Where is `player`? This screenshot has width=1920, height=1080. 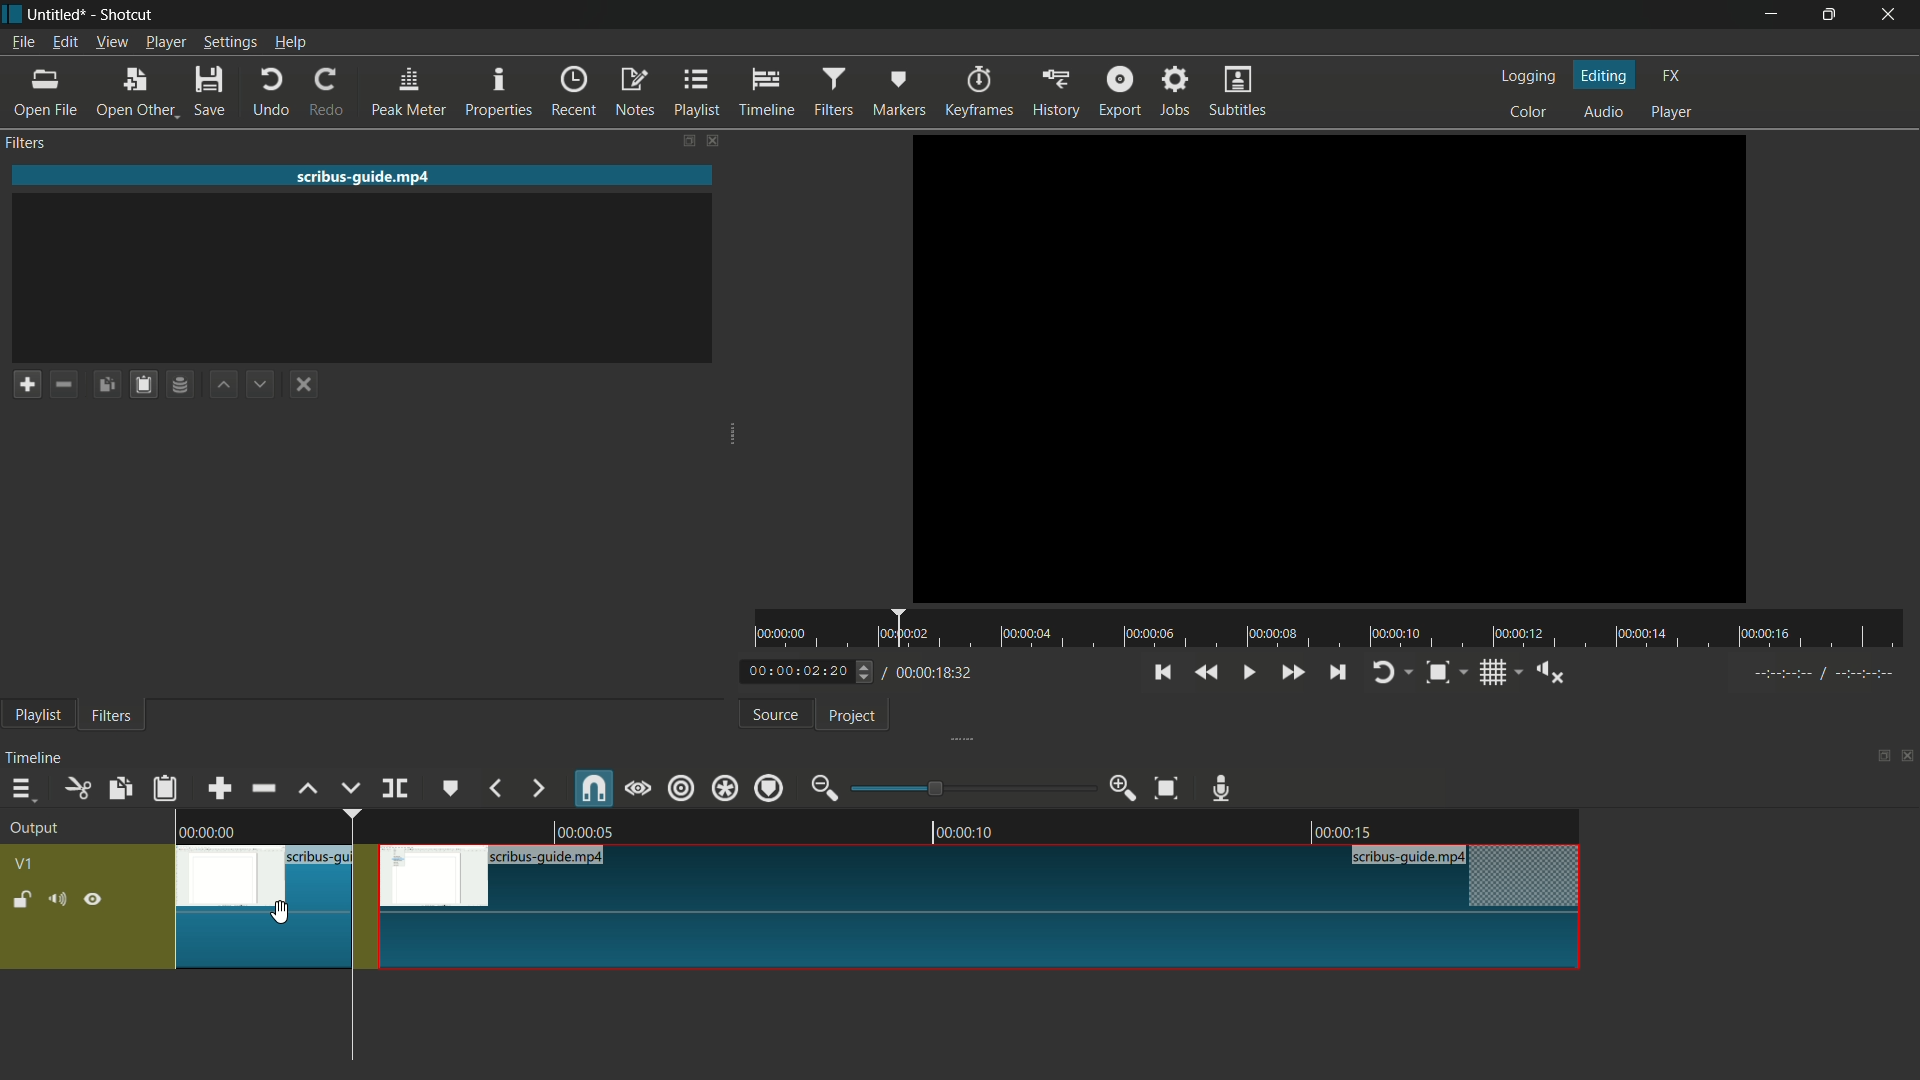
player is located at coordinates (1671, 111).